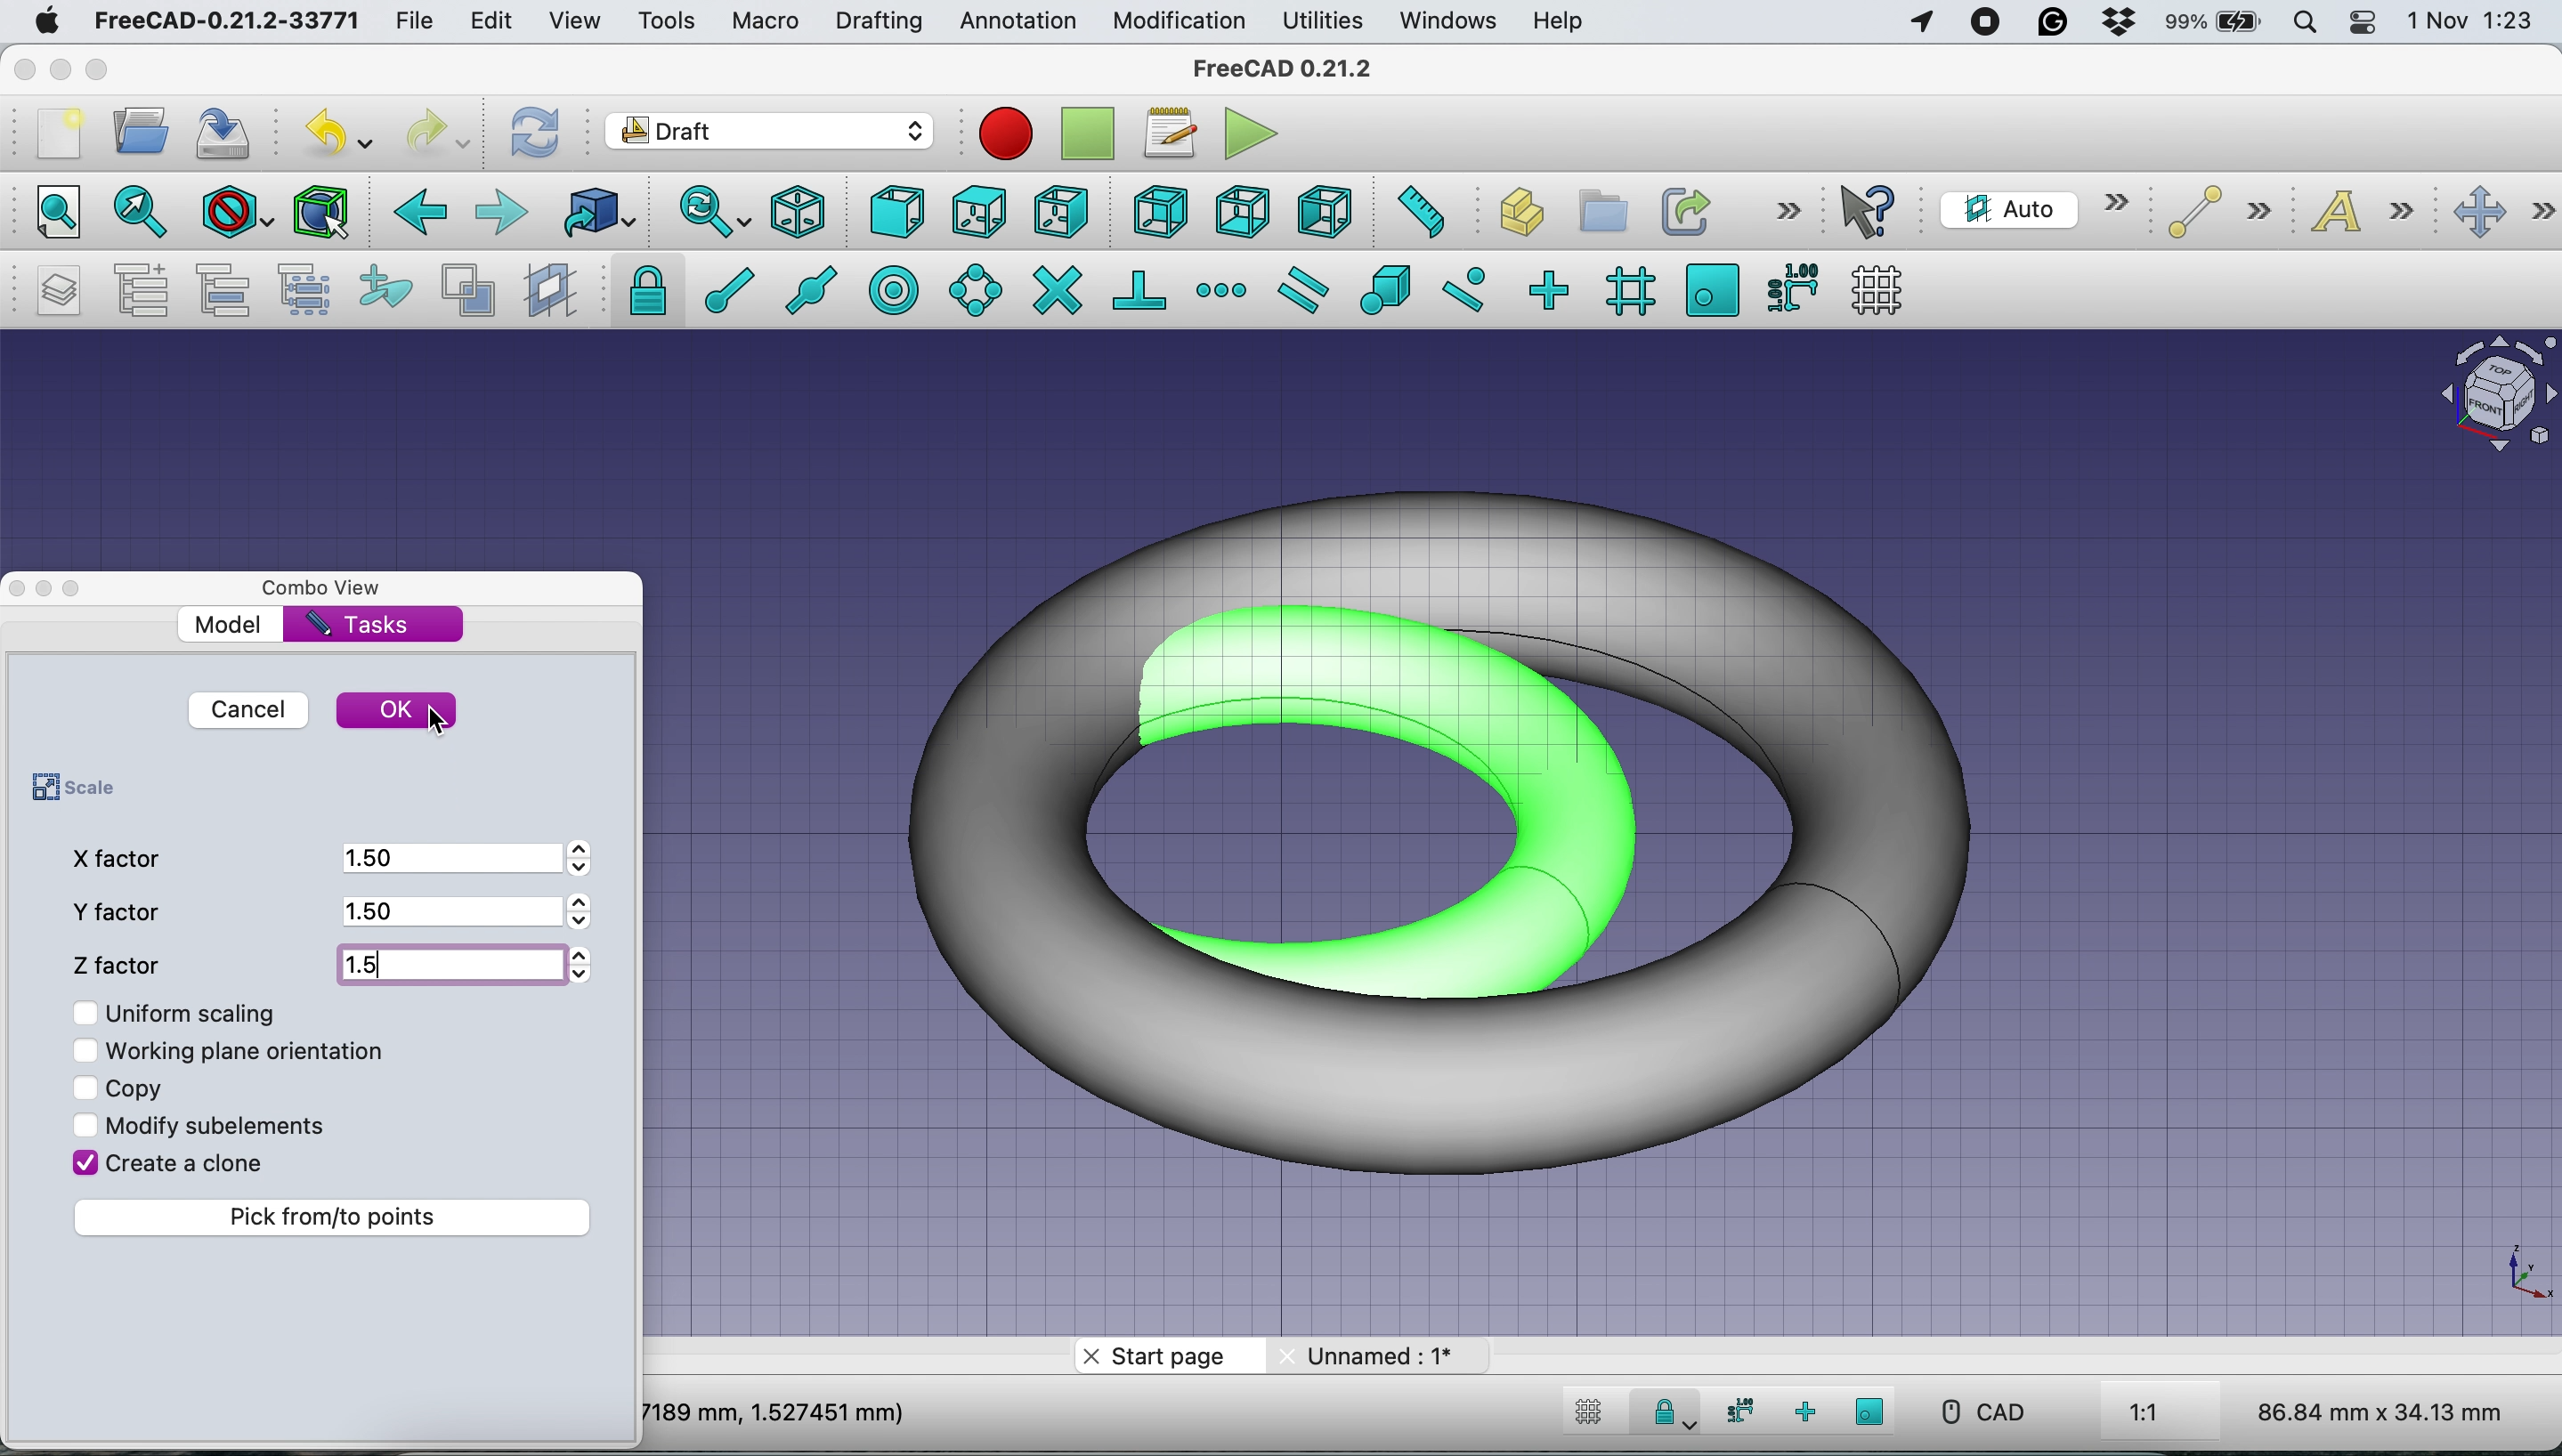  What do you see at coordinates (1251, 133) in the screenshot?
I see `execute macros` at bounding box center [1251, 133].